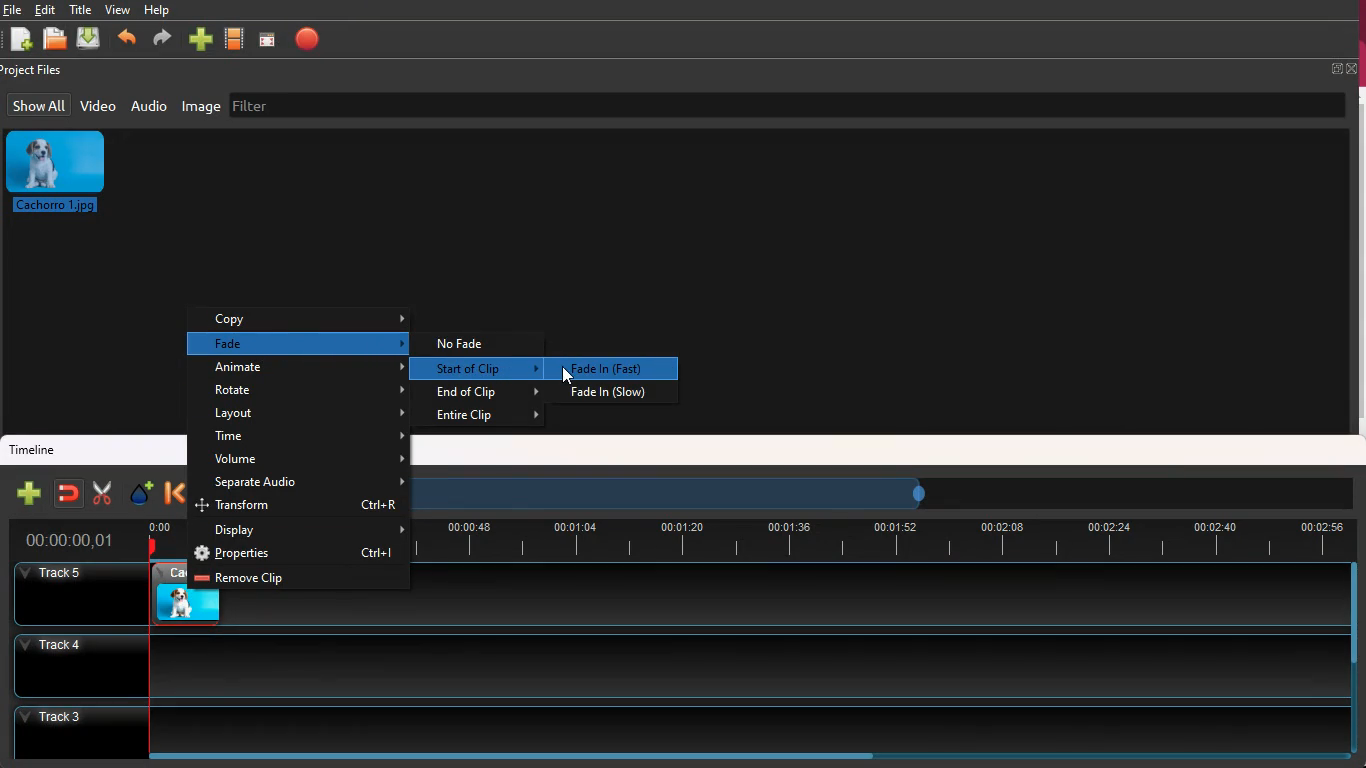 This screenshot has height=768, width=1366. Describe the element at coordinates (237, 38) in the screenshot. I see `movie` at that location.